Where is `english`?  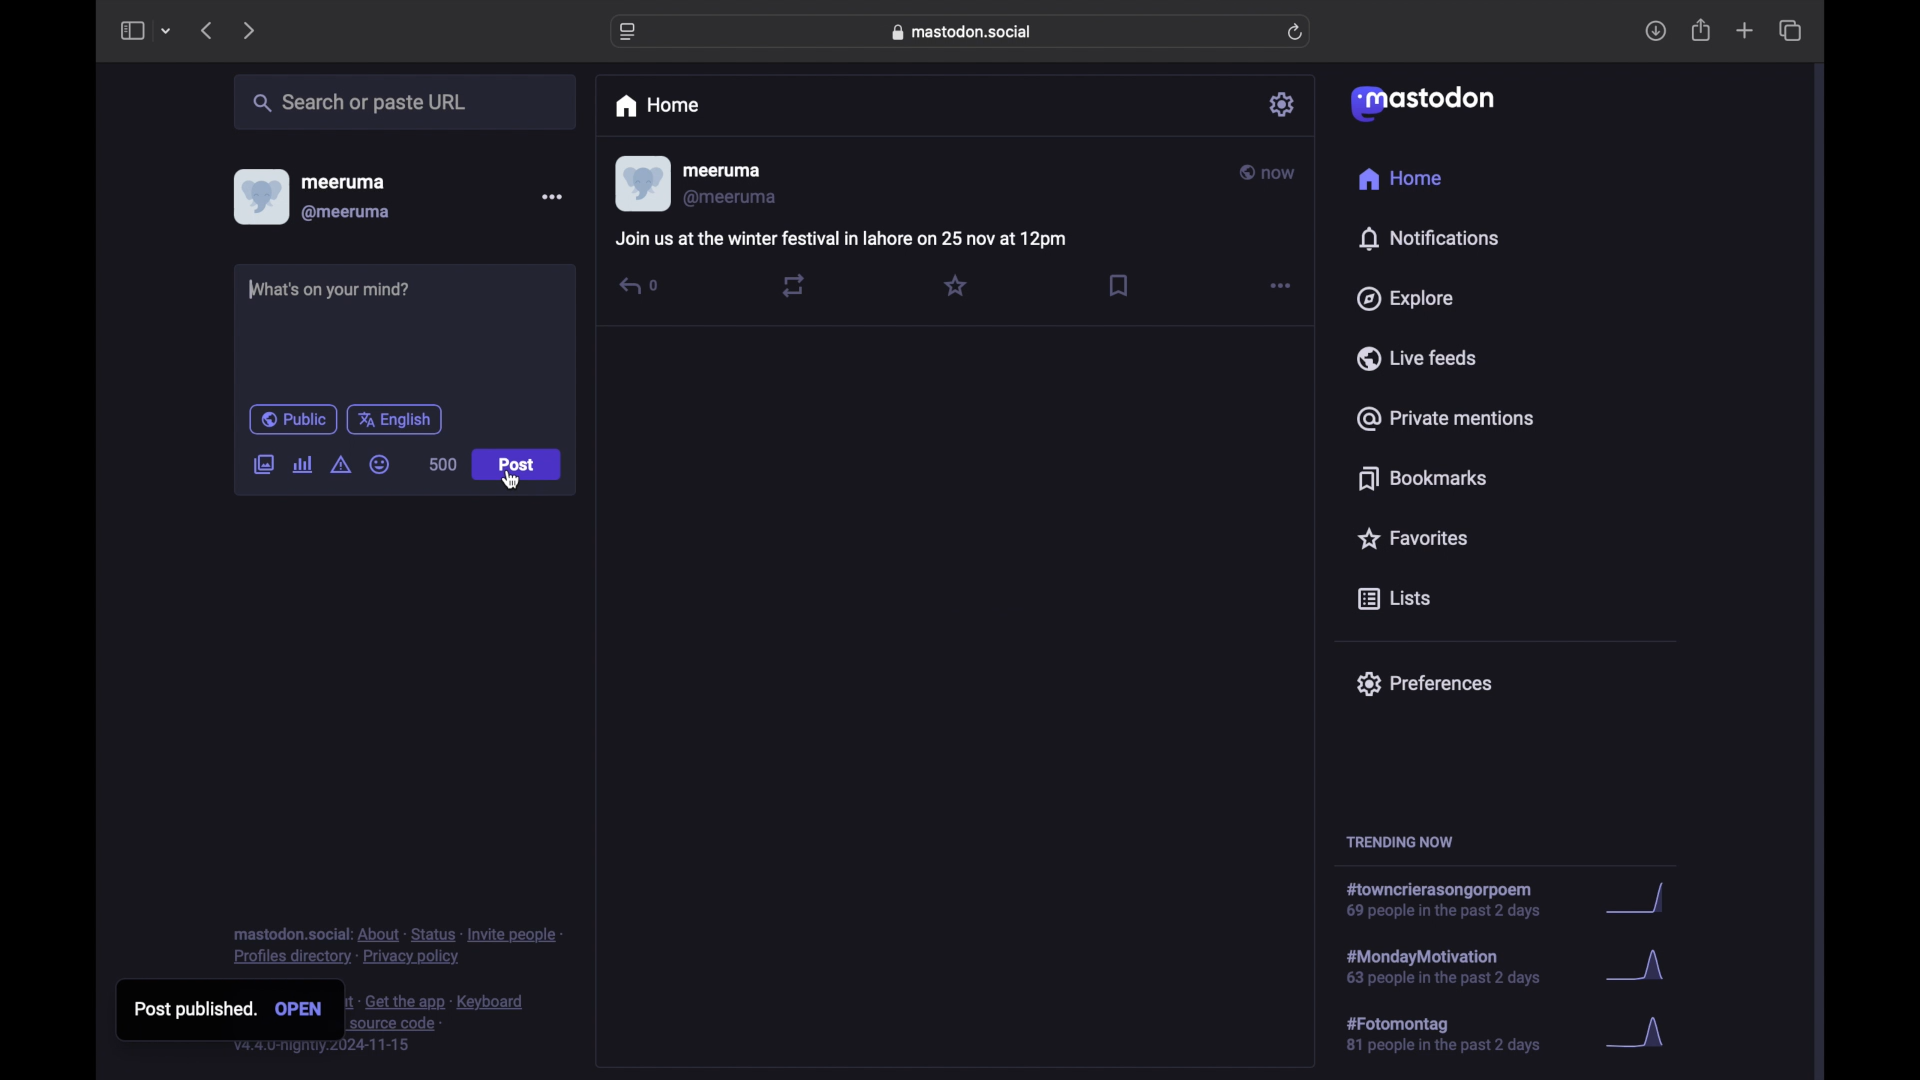
english is located at coordinates (395, 419).